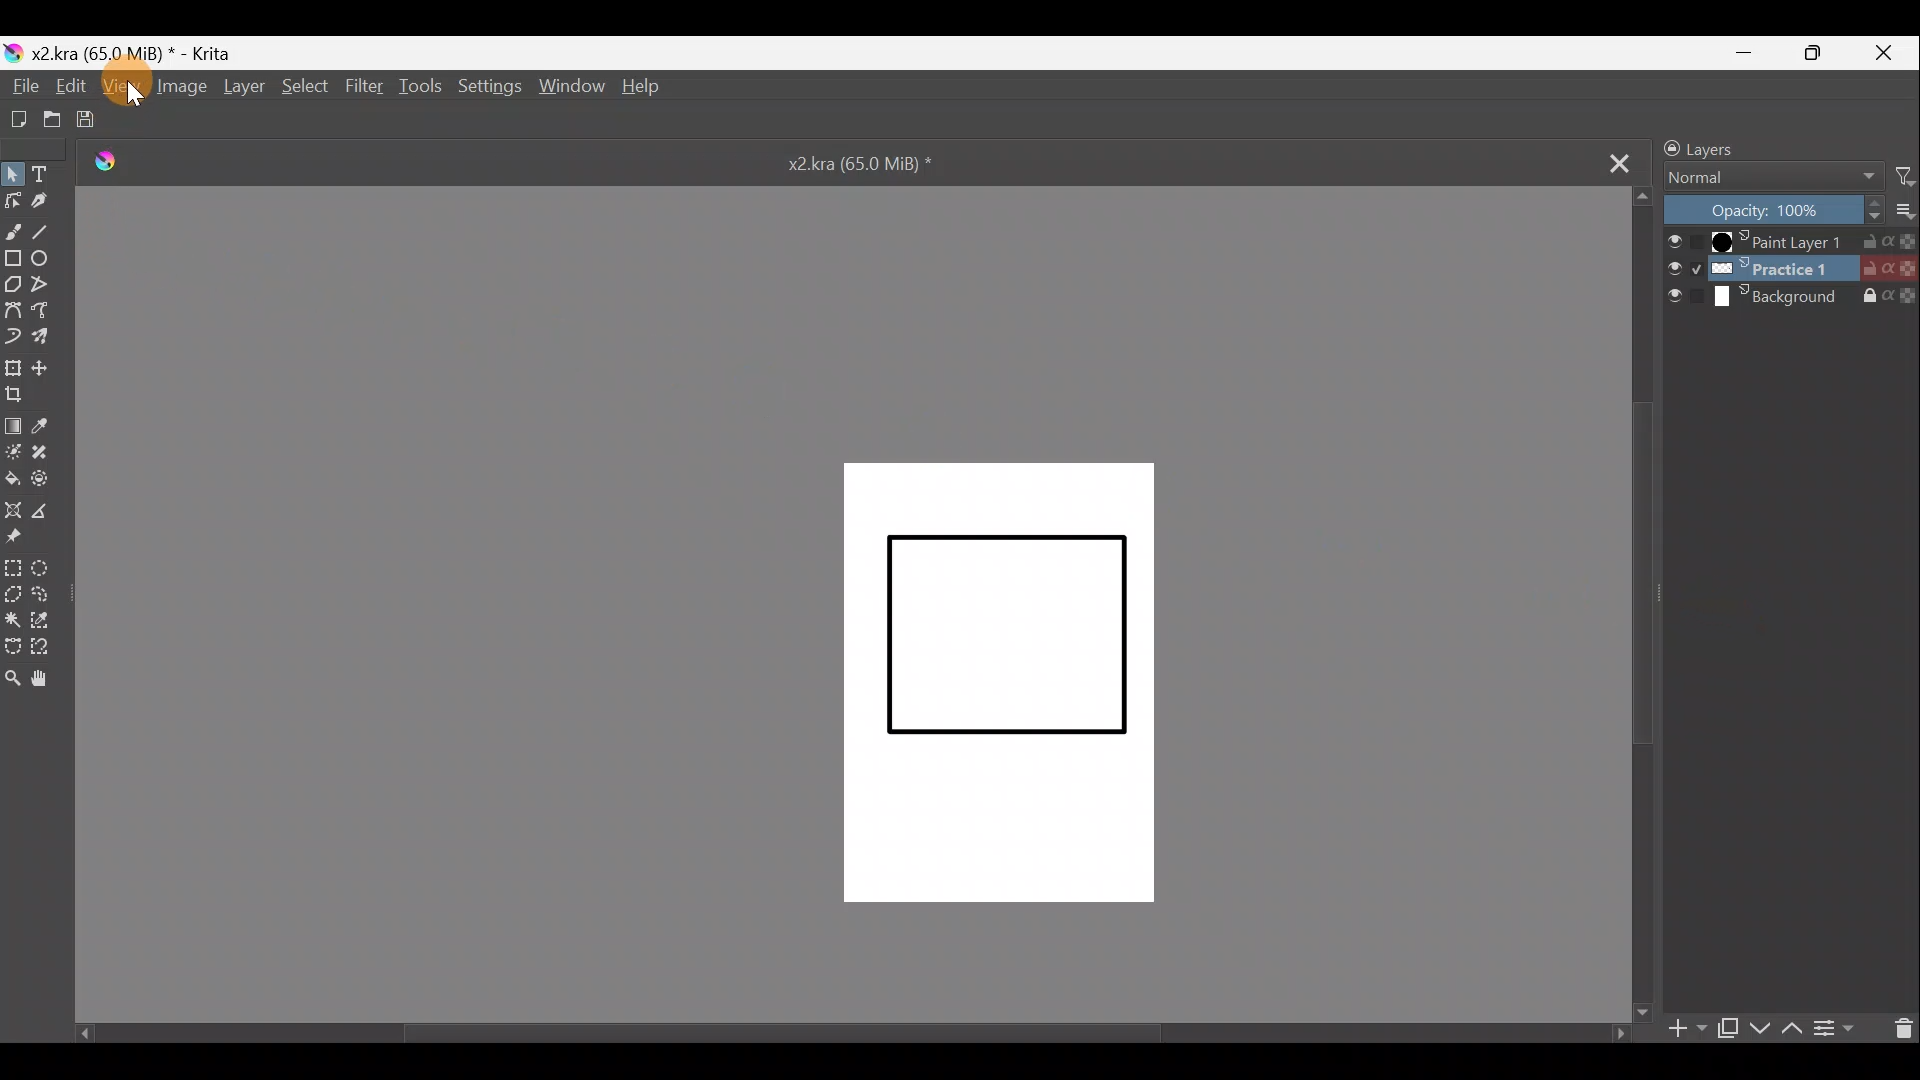 This screenshot has height=1080, width=1920. Describe the element at coordinates (242, 89) in the screenshot. I see `Layer` at that location.